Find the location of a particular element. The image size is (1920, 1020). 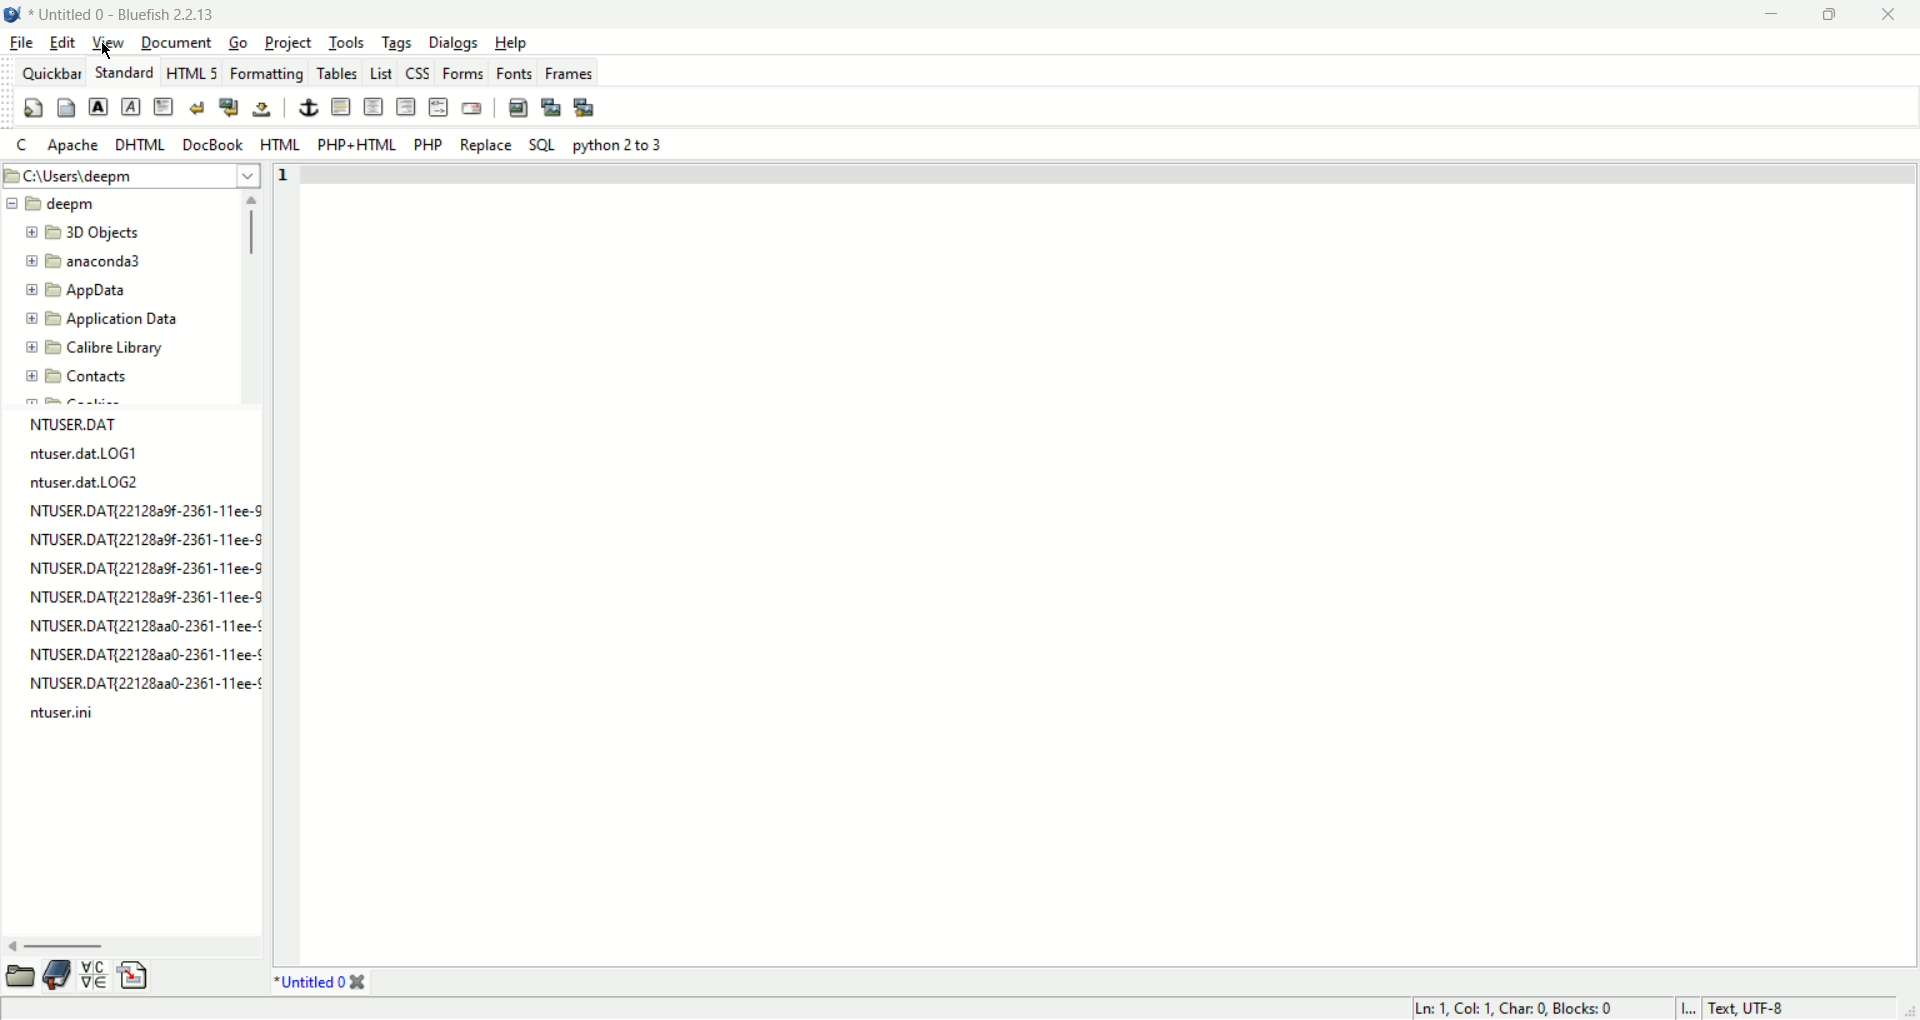

strong is located at coordinates (99, 107).